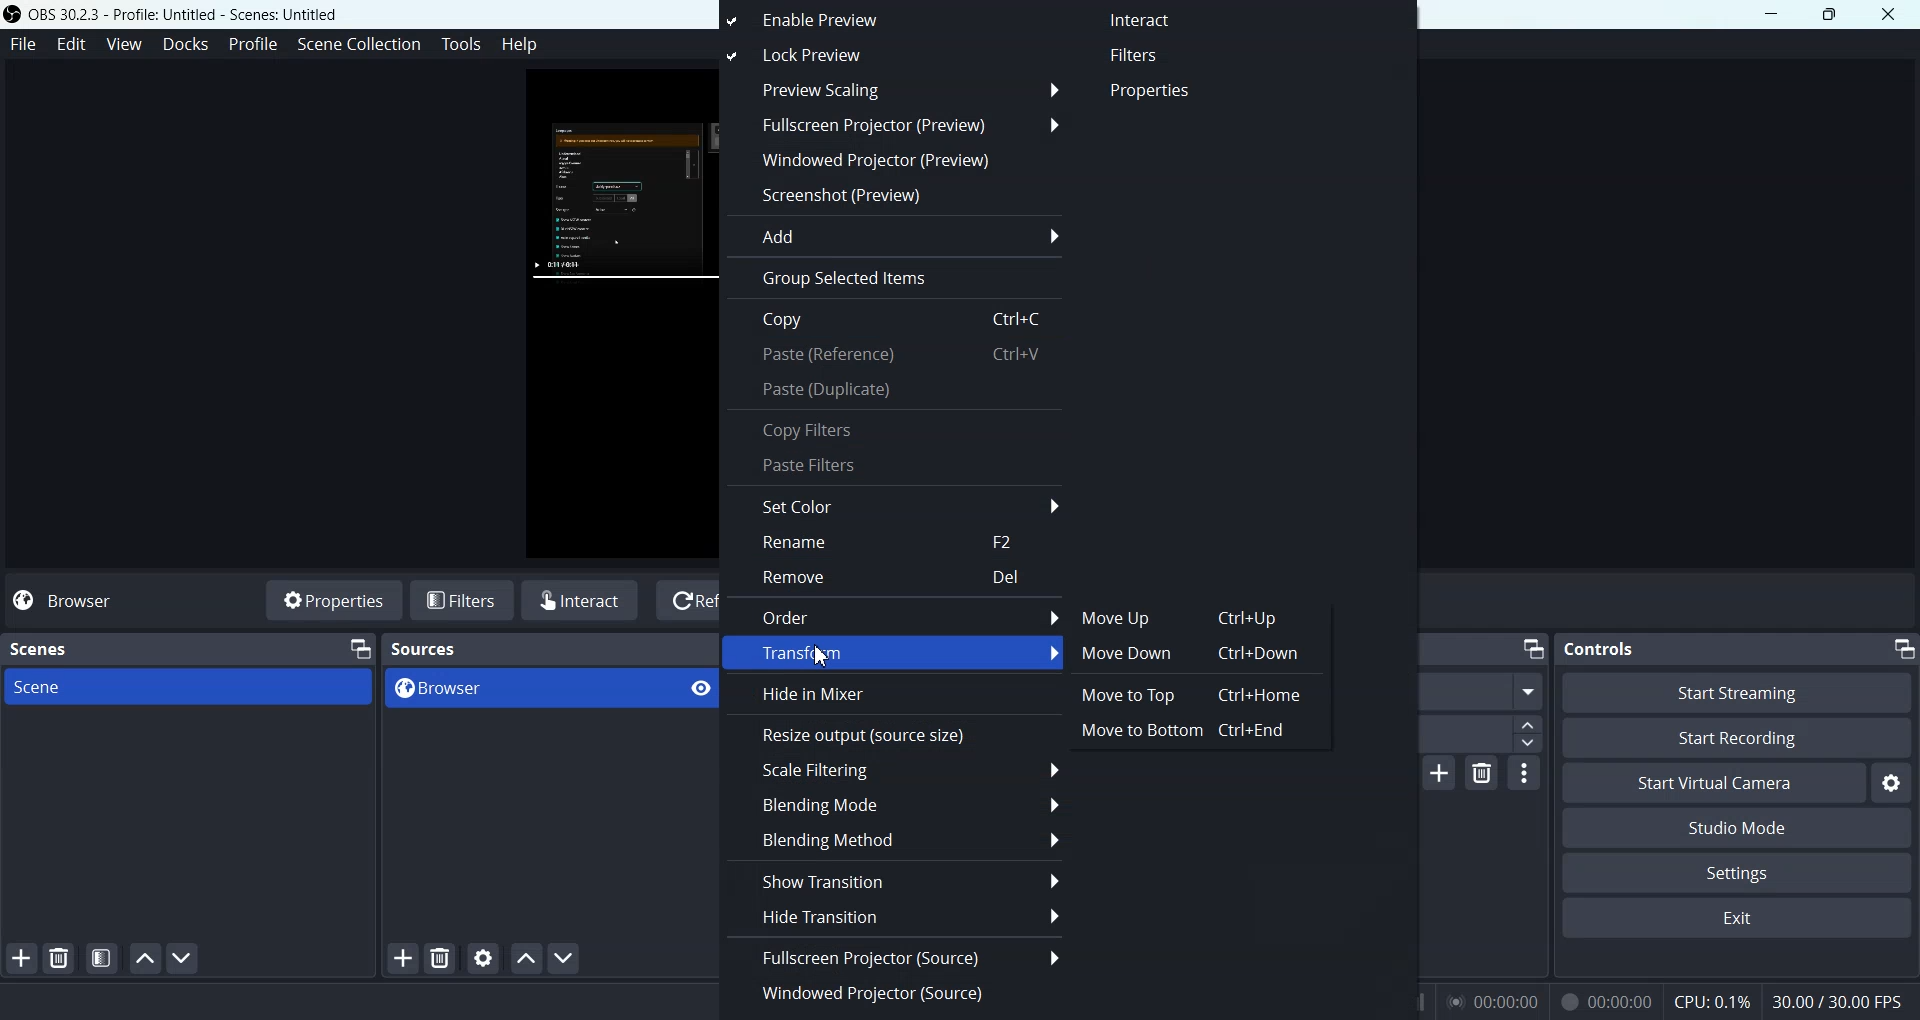 The width and height of the screenshot is (1920, 1020). I want to click on Remove configurable transition, so click(1481, 774).